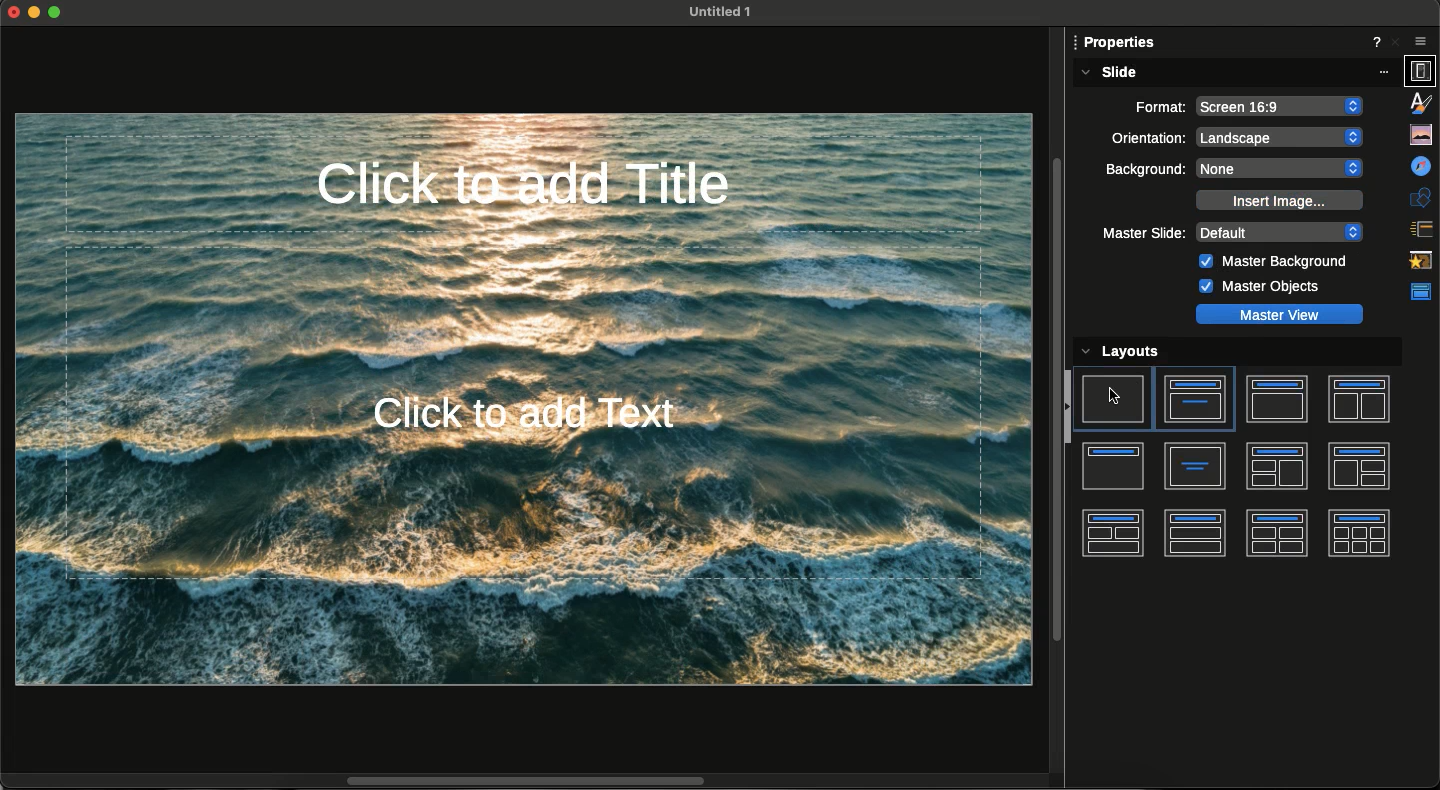  What do you see at coordinates (714, 11) in the screenshot?
I see `File name` at bounding box center [714, 11].